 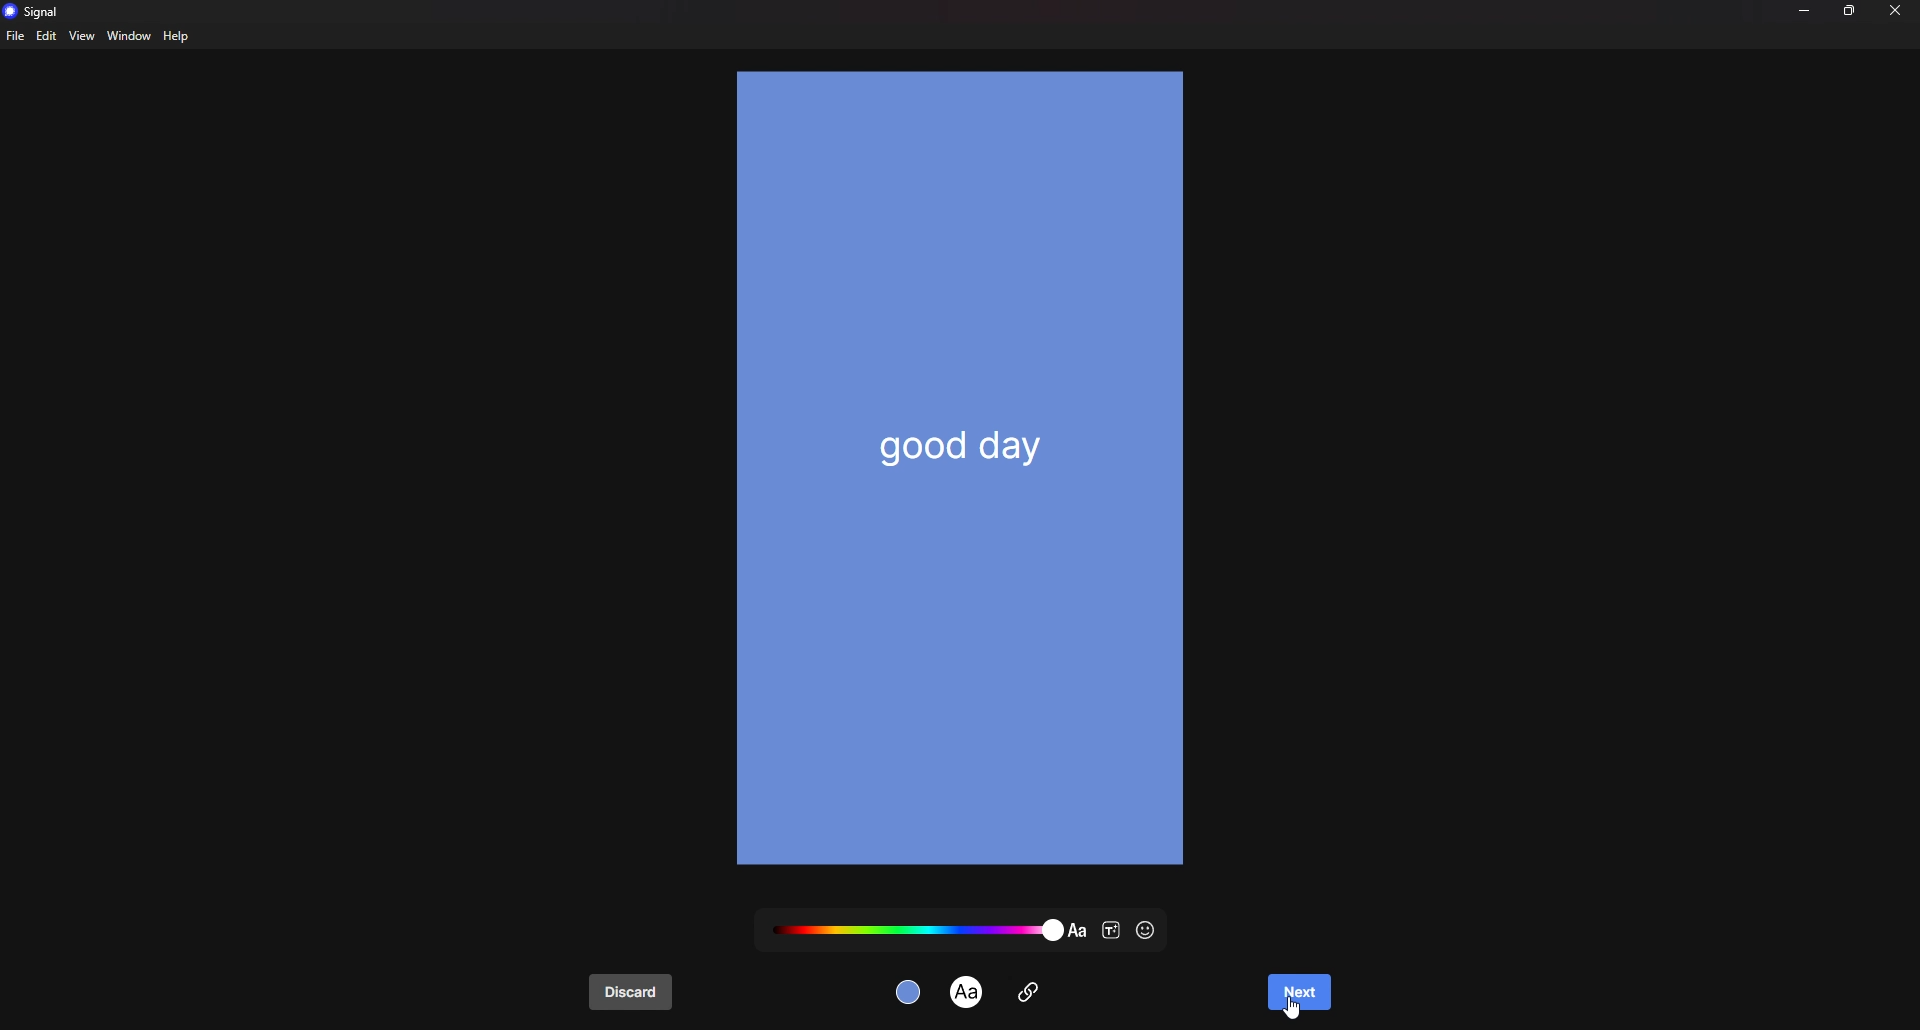 I want to click on attachment, so click(x=1028, y=990).